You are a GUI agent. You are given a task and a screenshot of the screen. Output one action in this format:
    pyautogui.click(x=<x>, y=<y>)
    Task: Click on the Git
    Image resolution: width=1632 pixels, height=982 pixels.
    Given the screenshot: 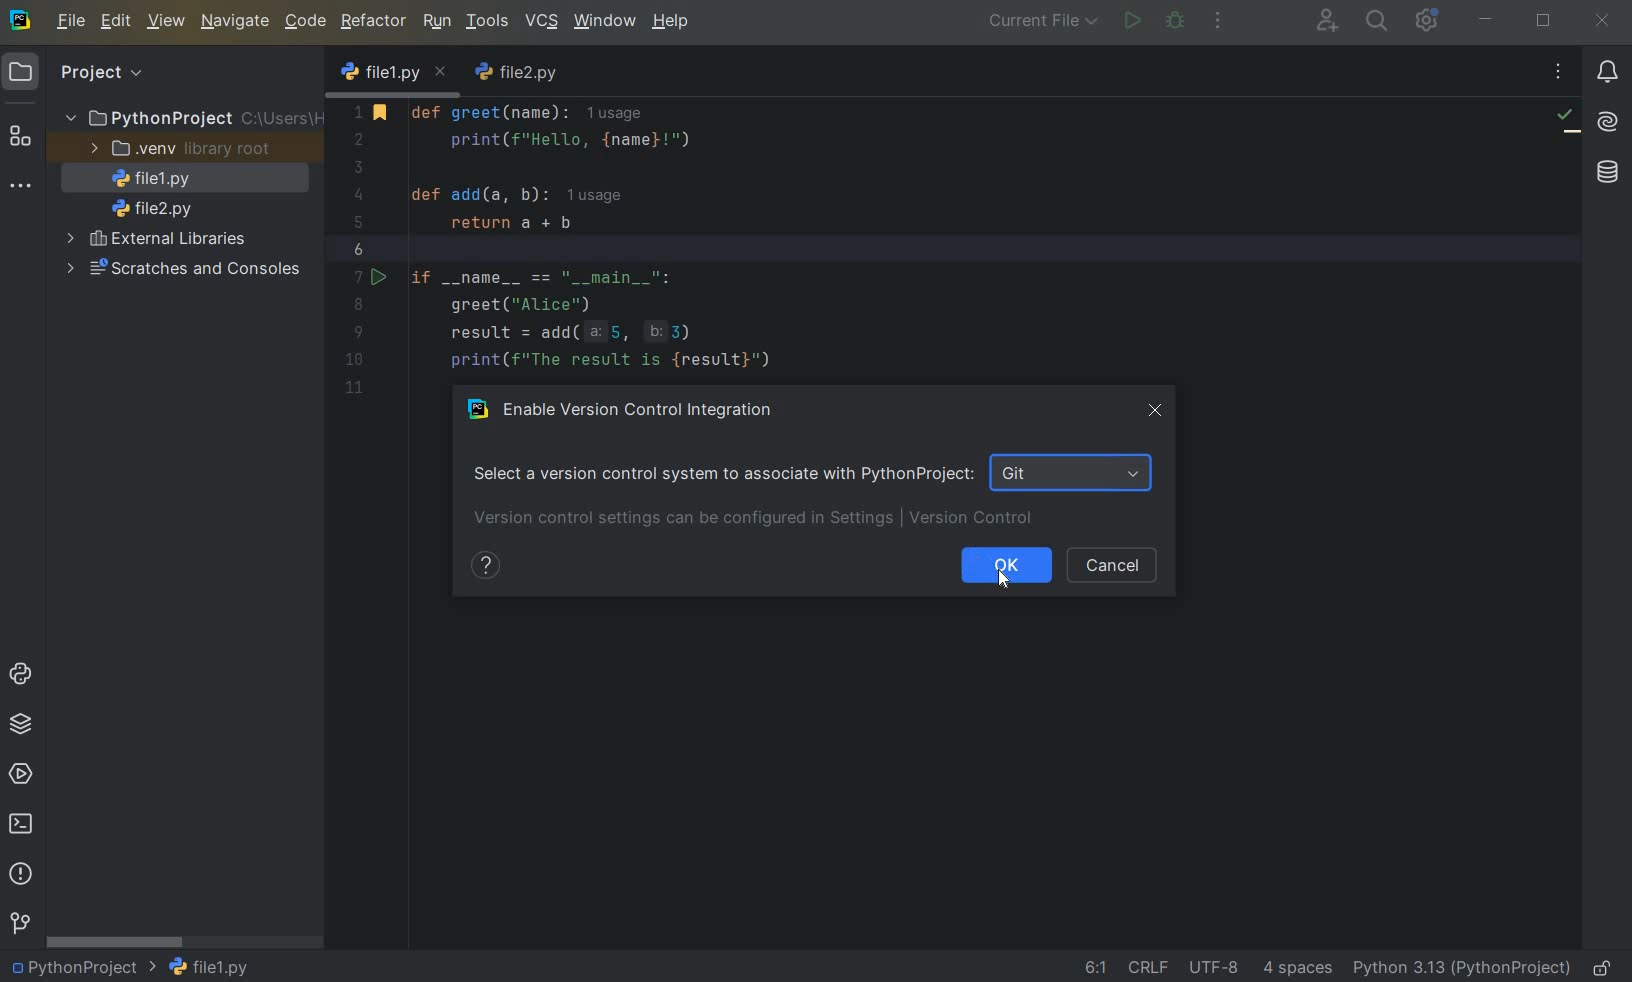 What is the action you would take?
    pyautogui.click(x=1073, y=472)
    